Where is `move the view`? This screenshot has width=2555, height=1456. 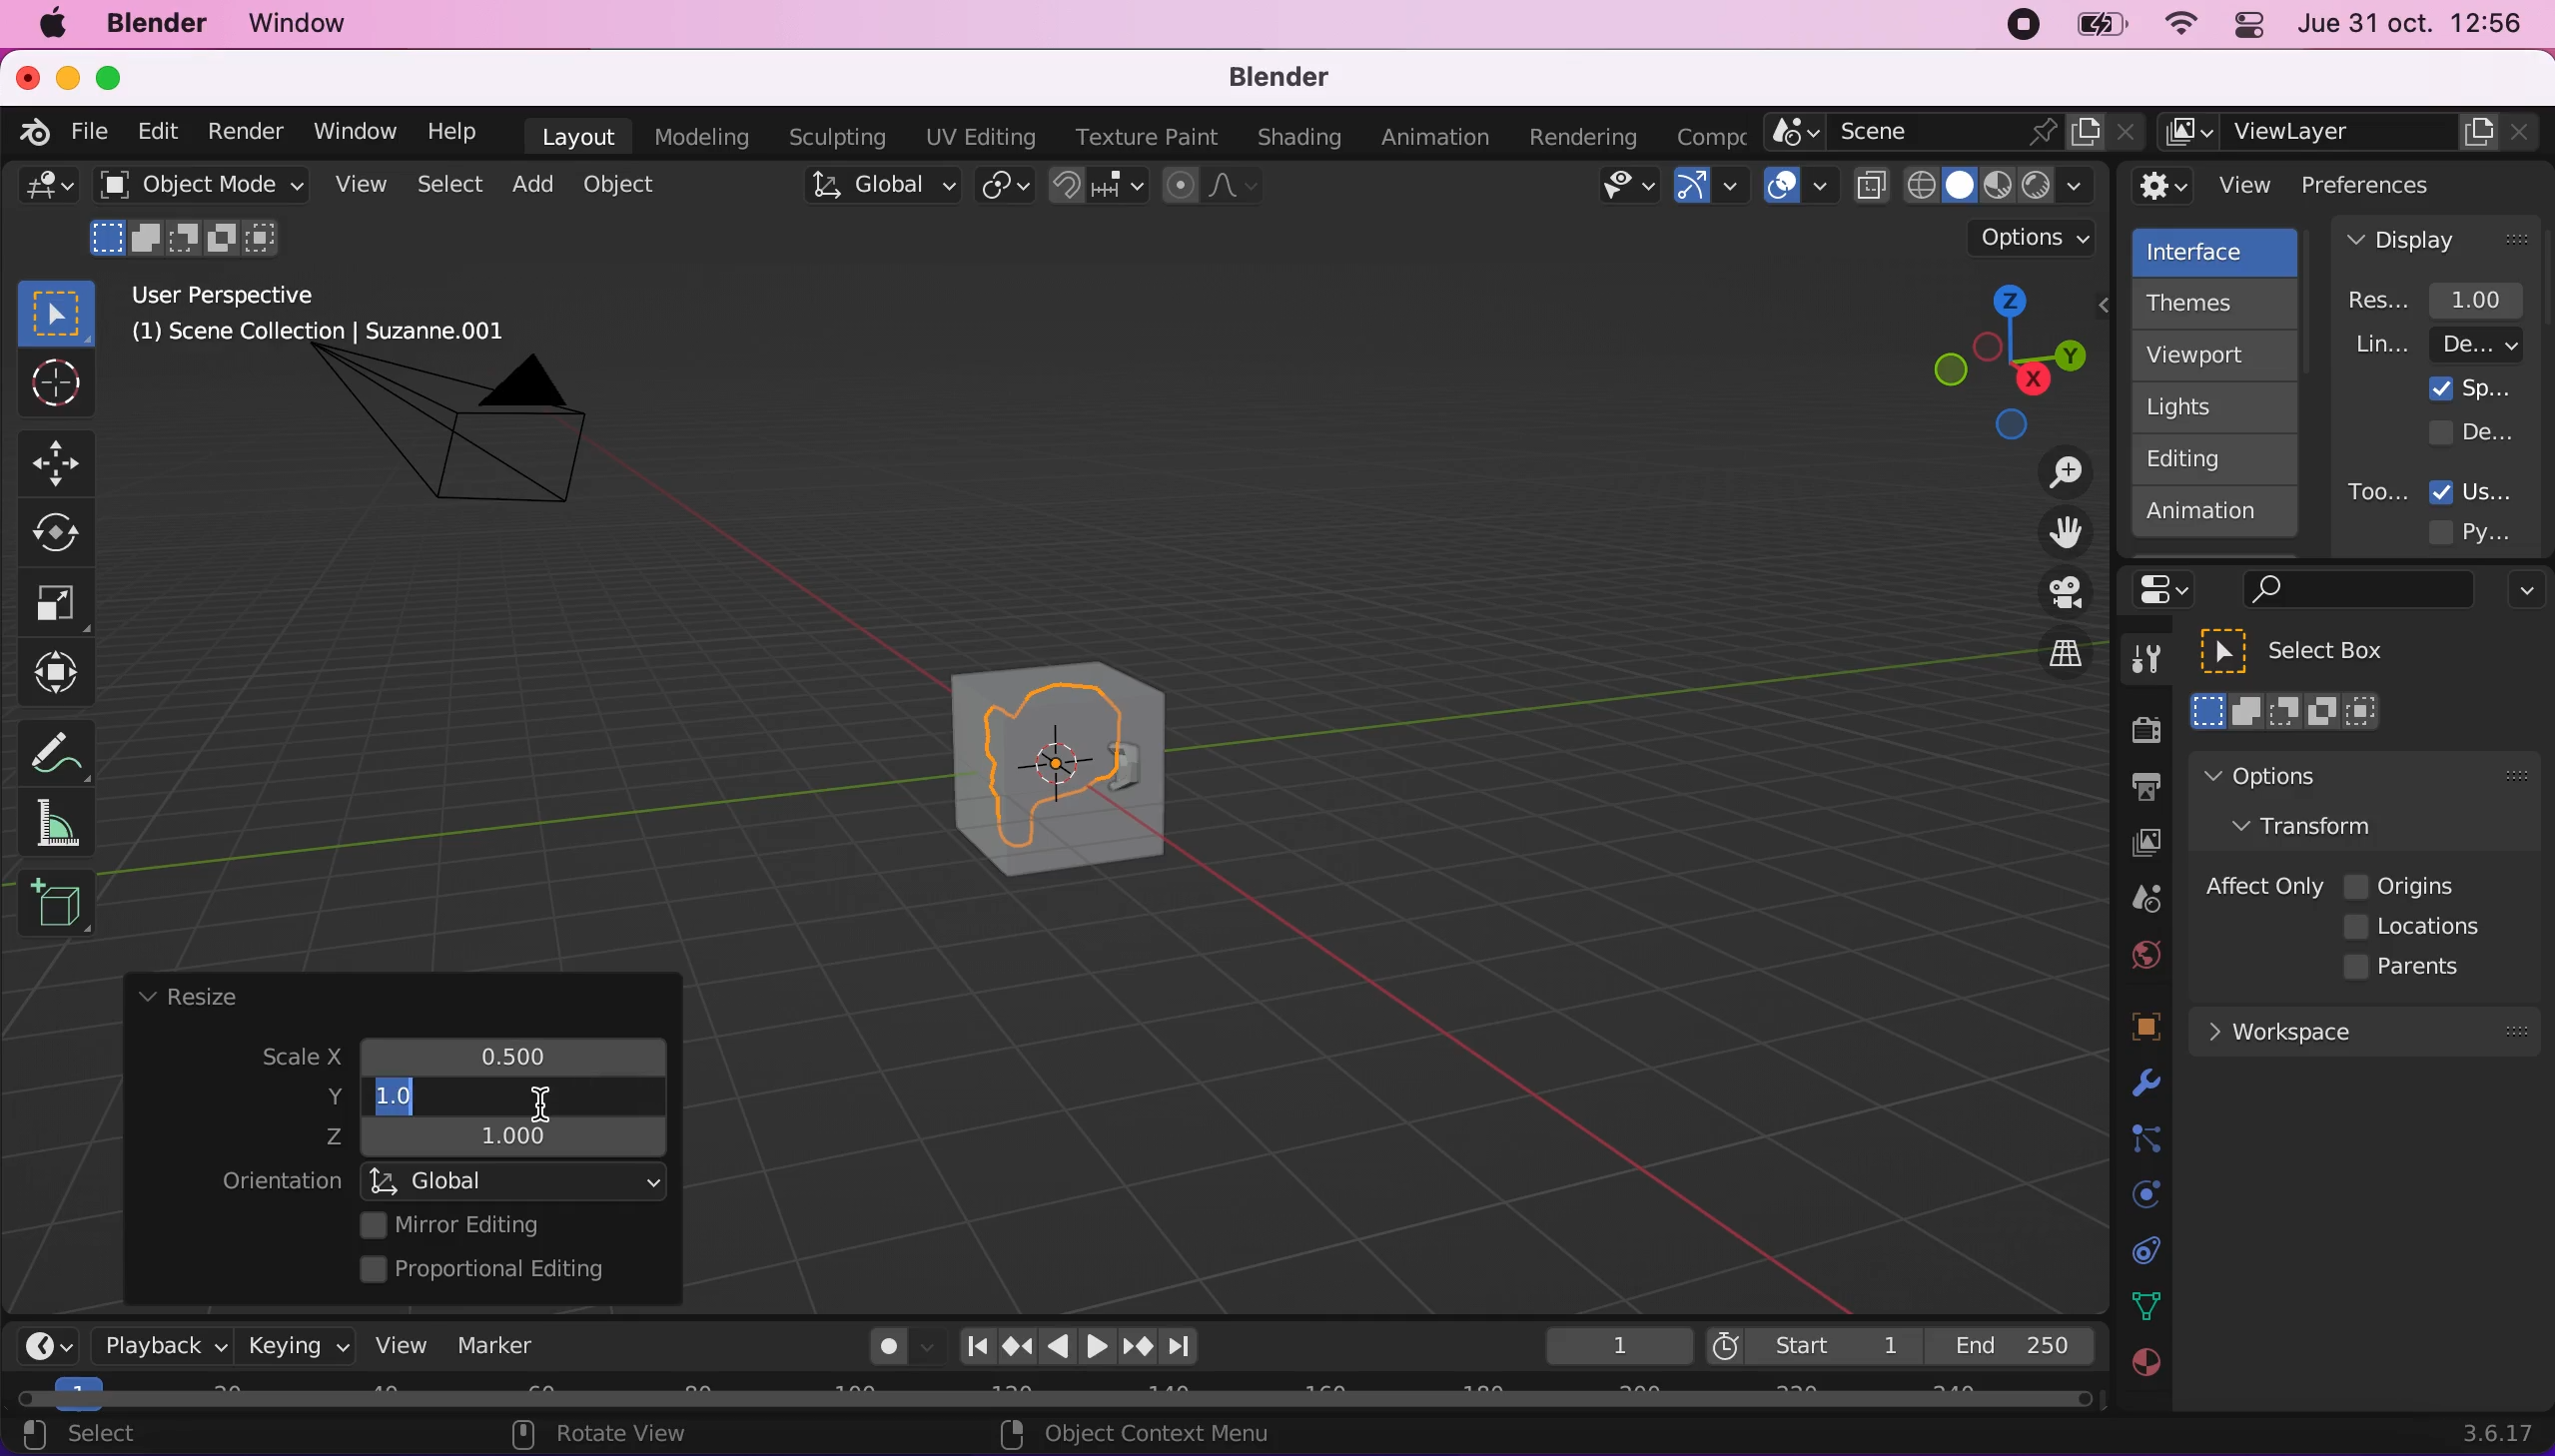
move the view is located at coordinates (2050, 534).